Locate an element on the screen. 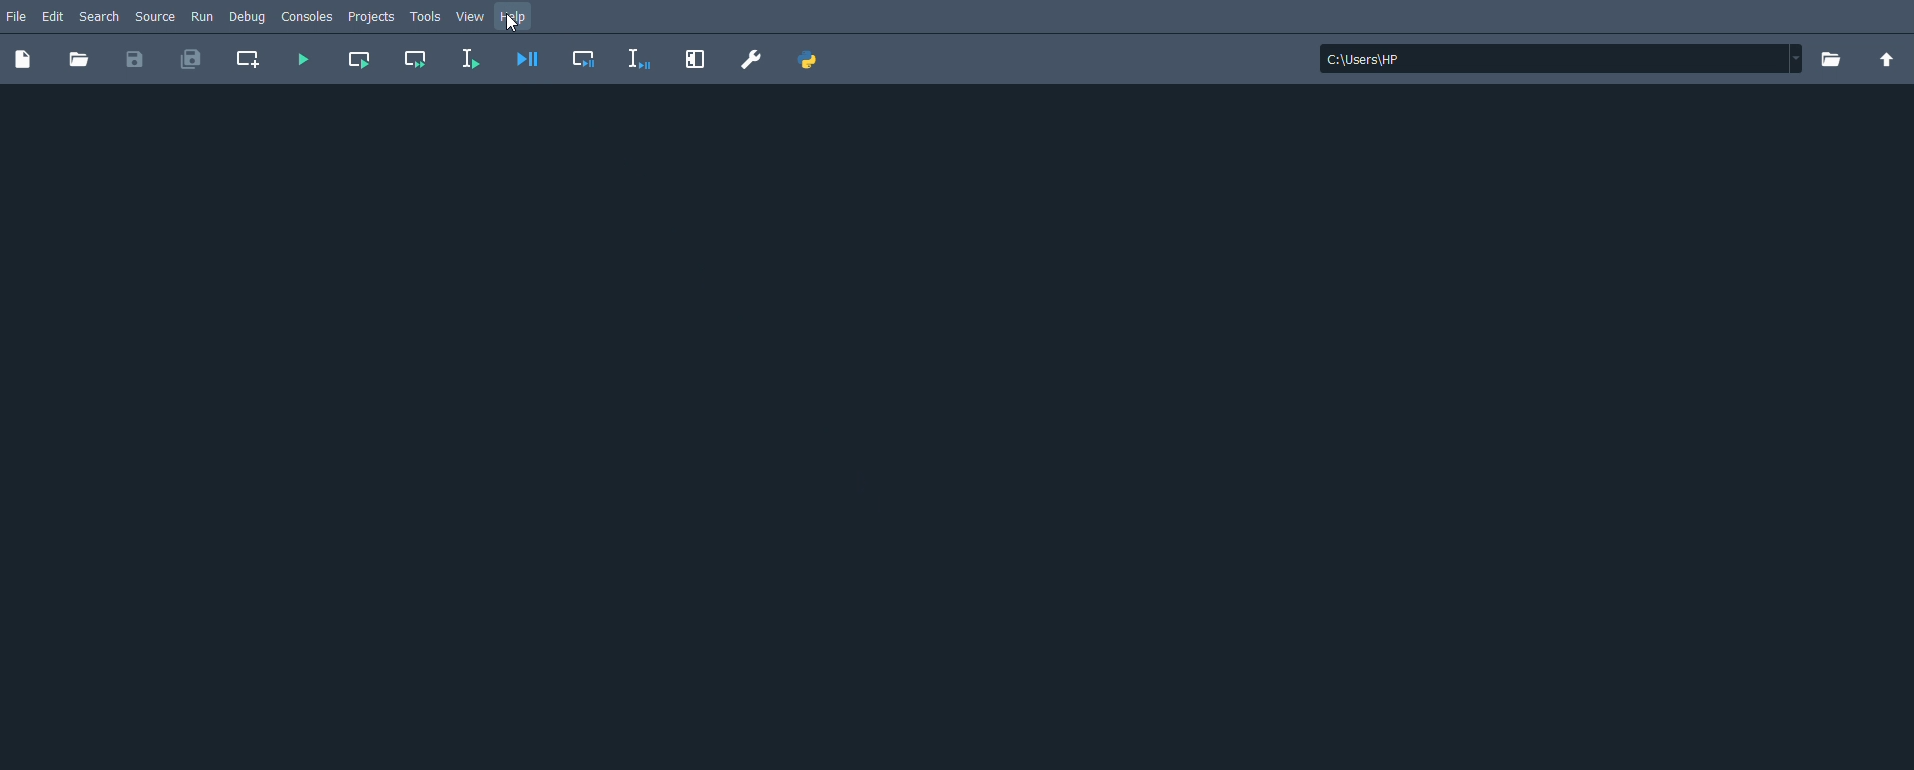  Source is located at coordinates (157, 17).